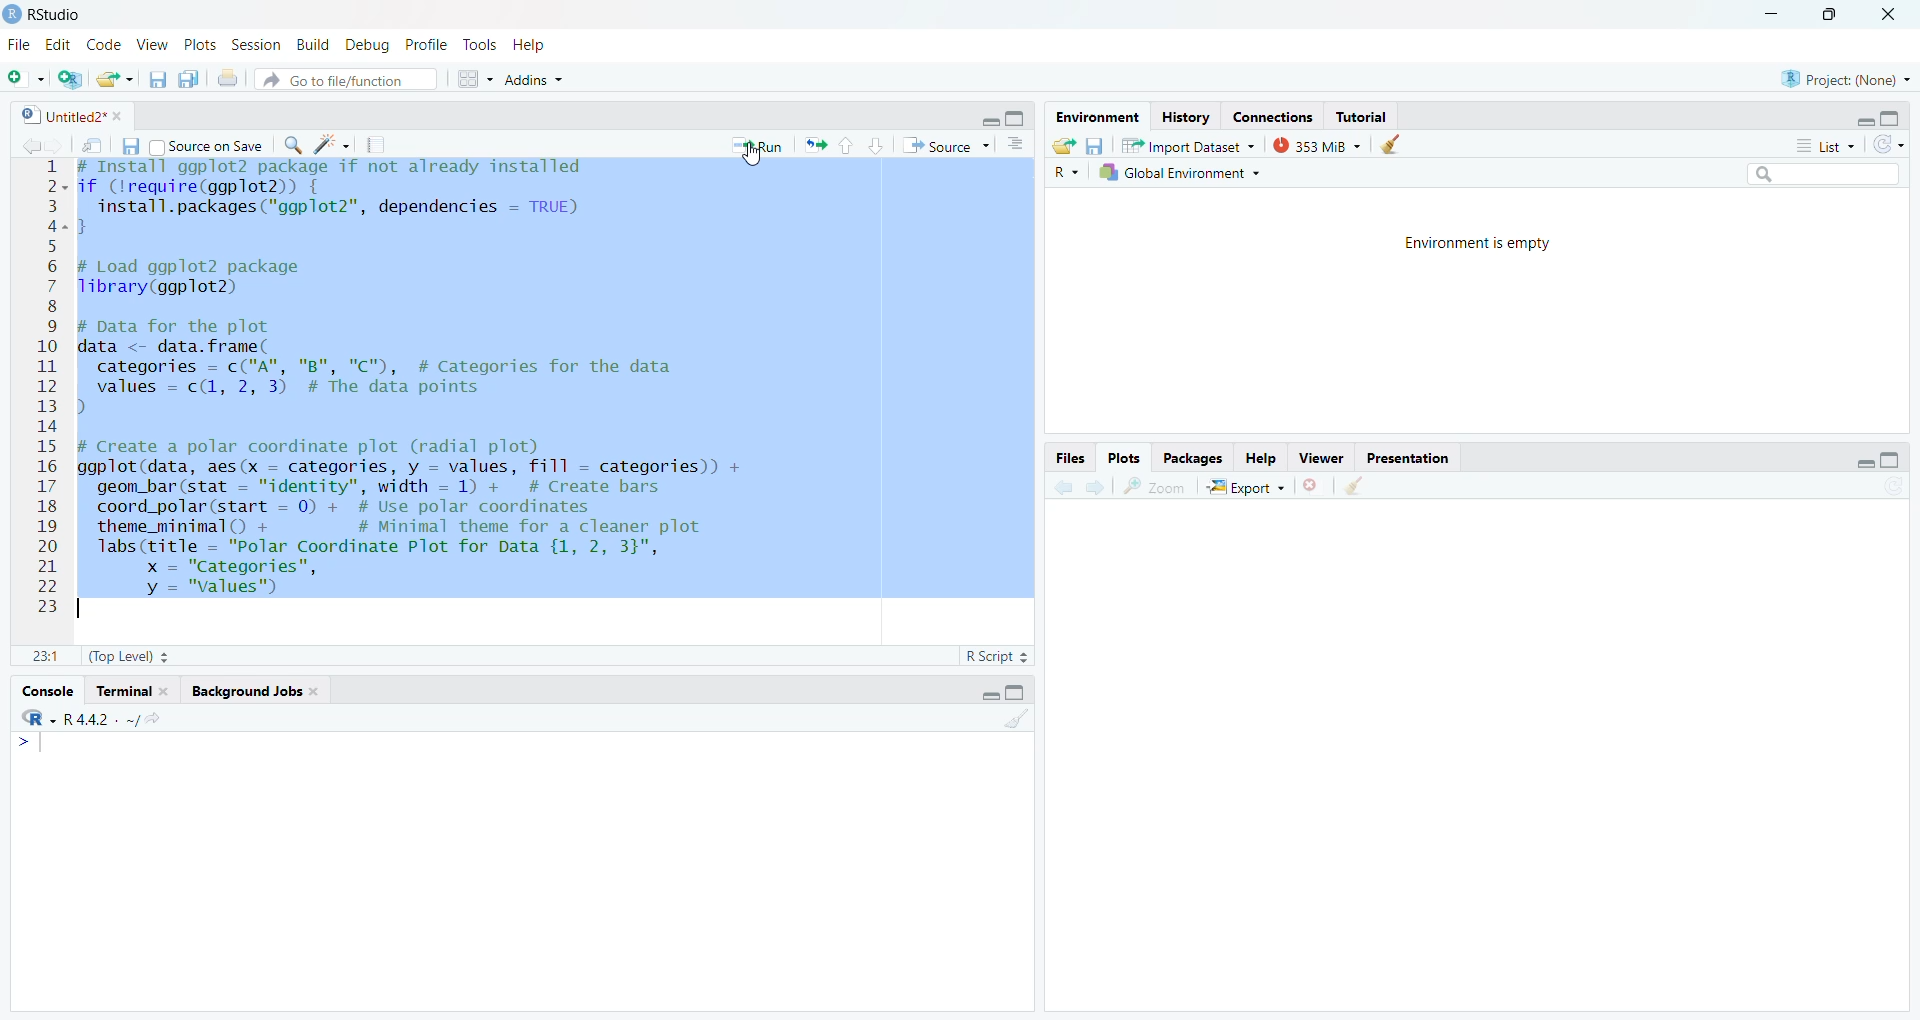  I want to click on Edit, so click(56, 47).